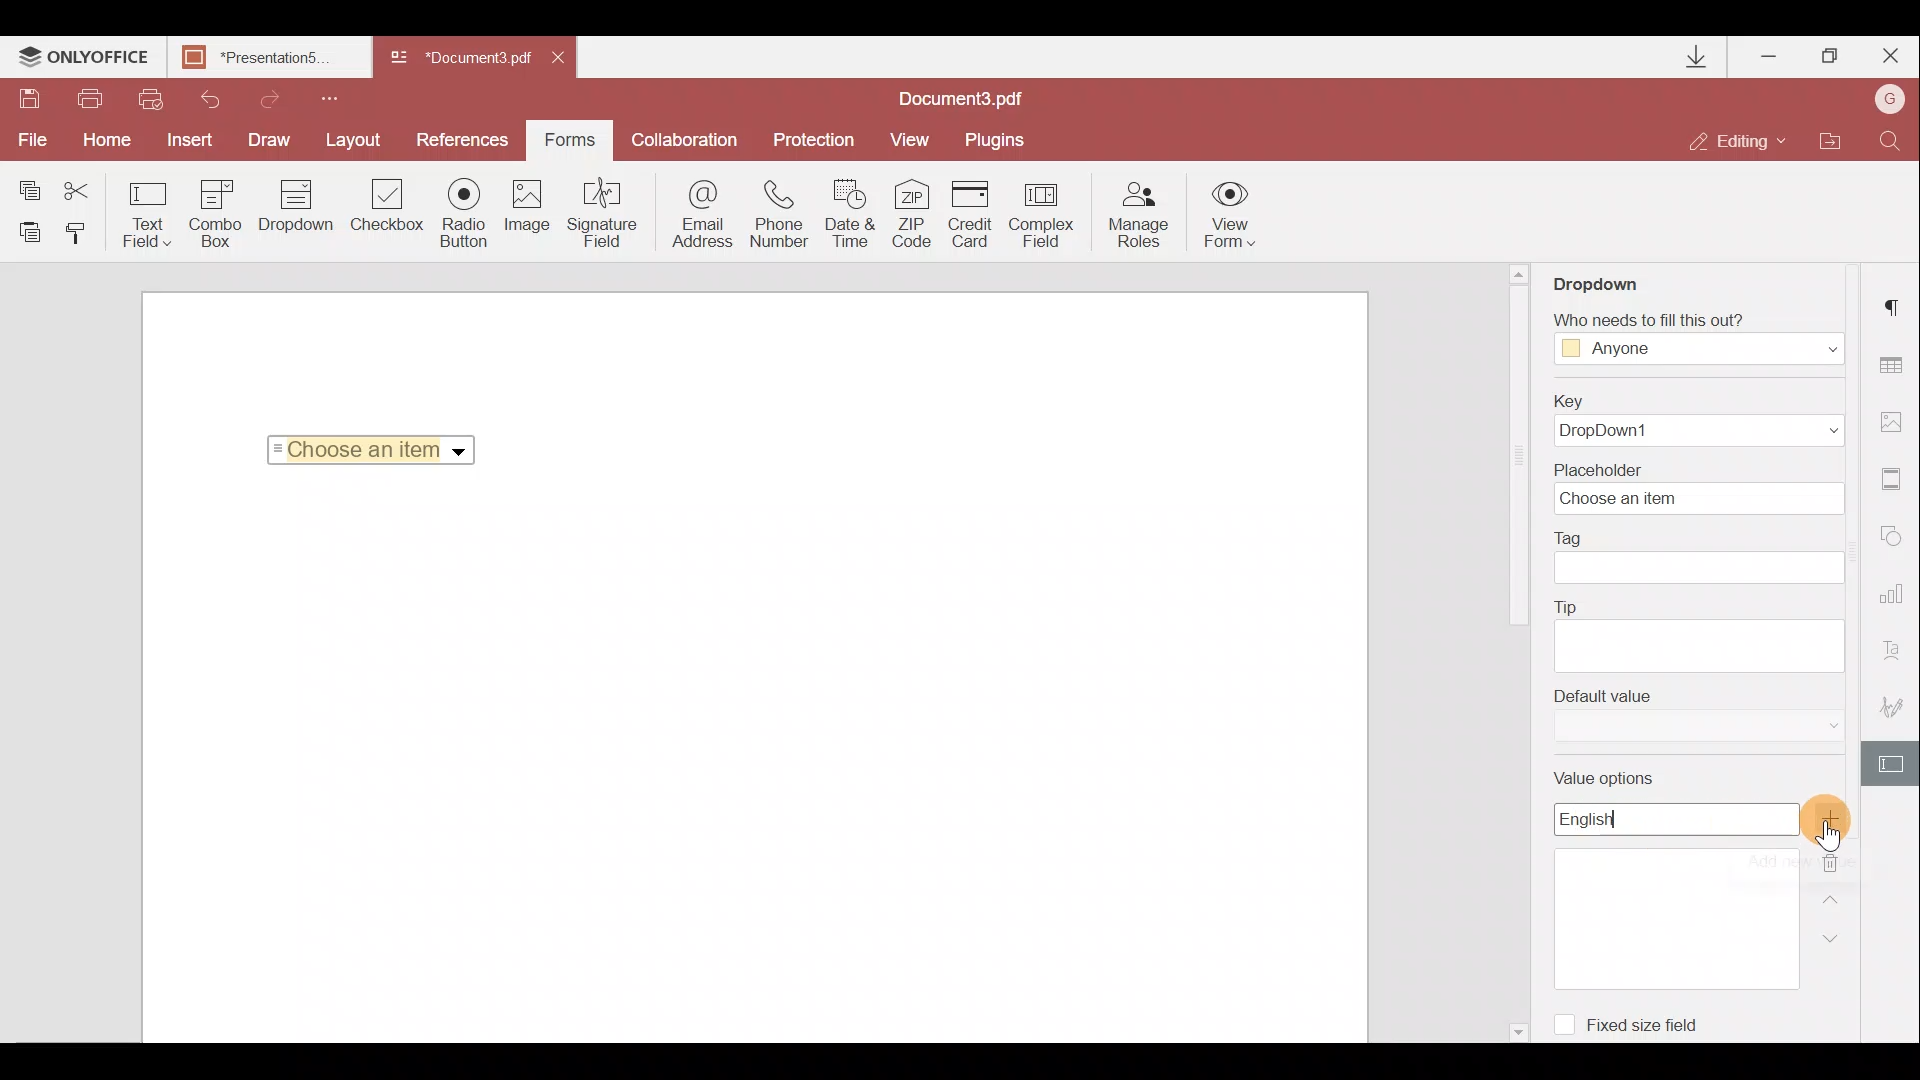 The height and width of the screenshot is (1080, 1920). What do you see at coordinates (1138, 215) in the screenshot?
I see `Manage roles` at bounding box center [1138, 215].